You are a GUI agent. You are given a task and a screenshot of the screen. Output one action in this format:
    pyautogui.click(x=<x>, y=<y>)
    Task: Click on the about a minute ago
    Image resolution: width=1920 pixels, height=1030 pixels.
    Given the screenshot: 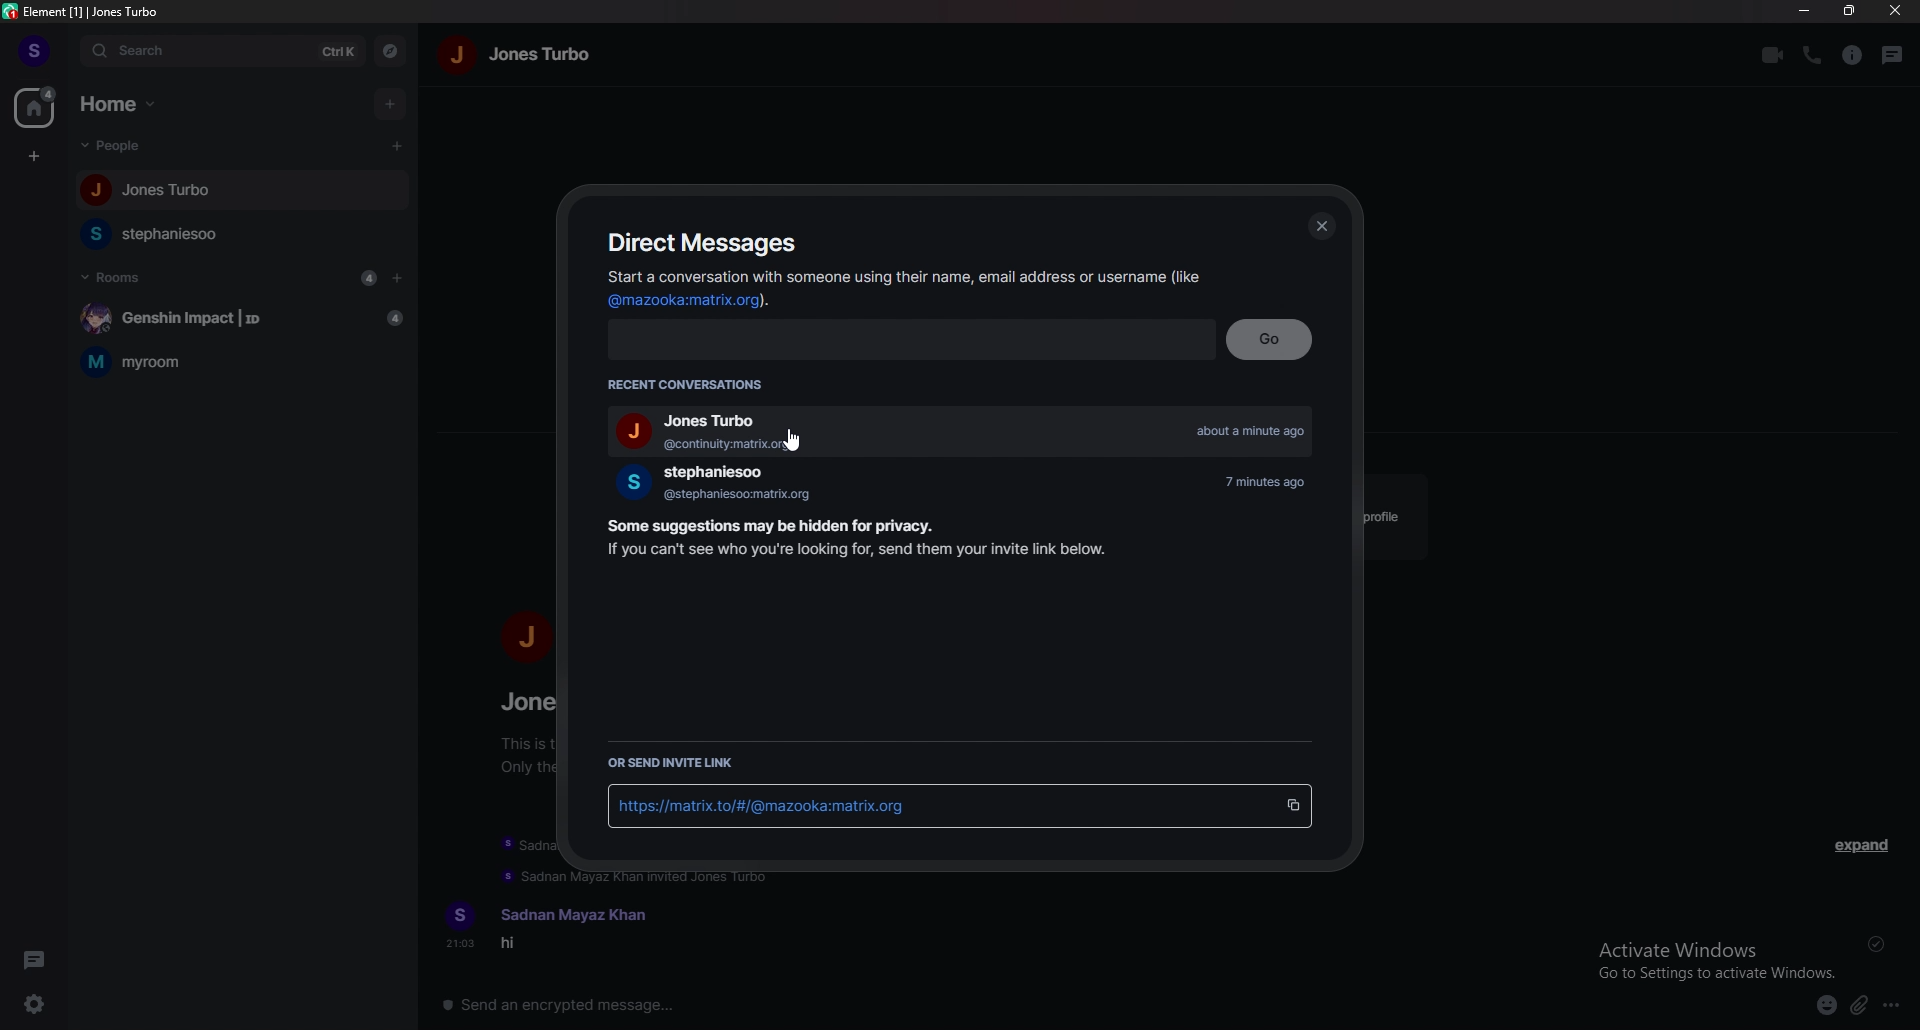 What is the action you would take?
    pyautogui.click(x=1260, y=433)
    